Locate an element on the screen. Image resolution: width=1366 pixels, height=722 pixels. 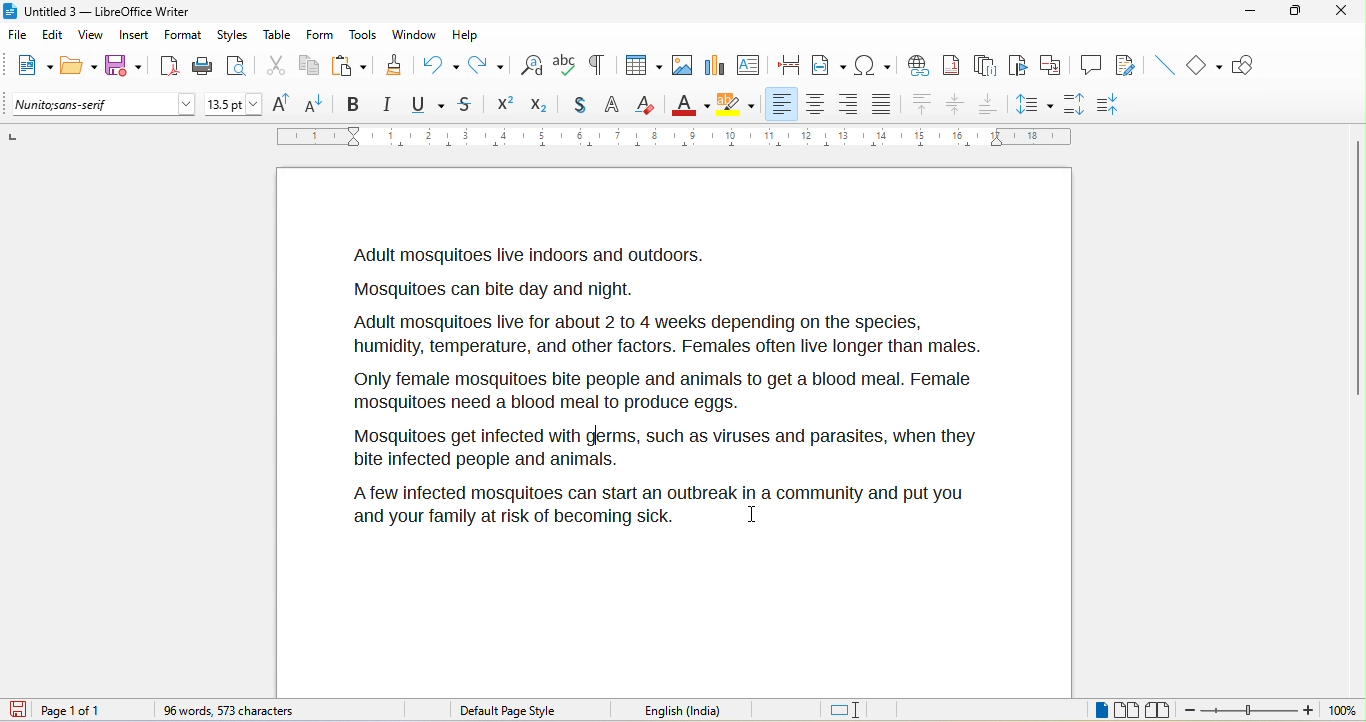
shadow is located at coordinates (573, 106).